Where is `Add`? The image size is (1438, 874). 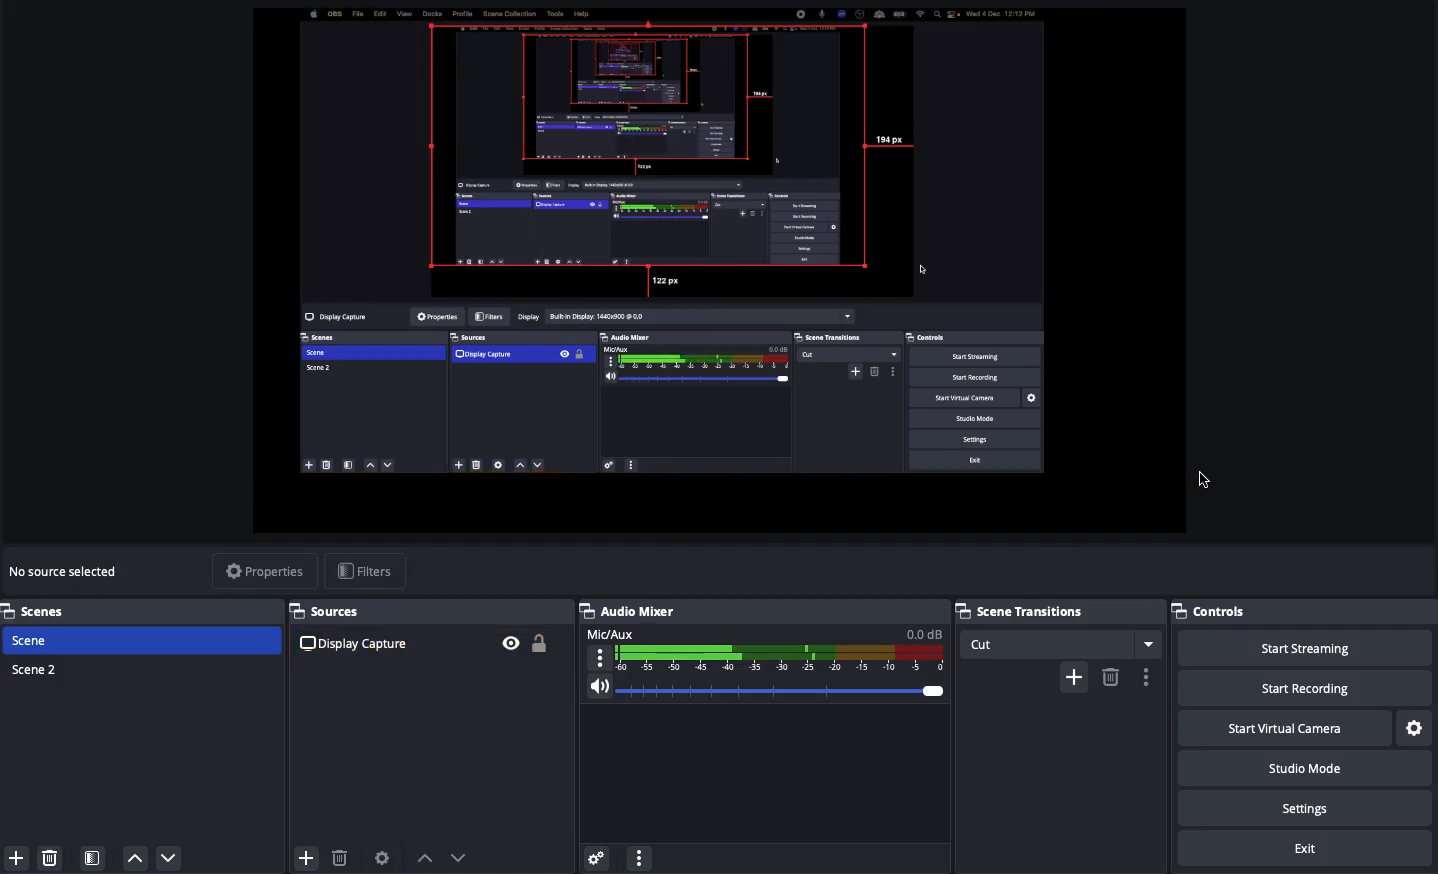
Add is located at coordinates (1073, 675).